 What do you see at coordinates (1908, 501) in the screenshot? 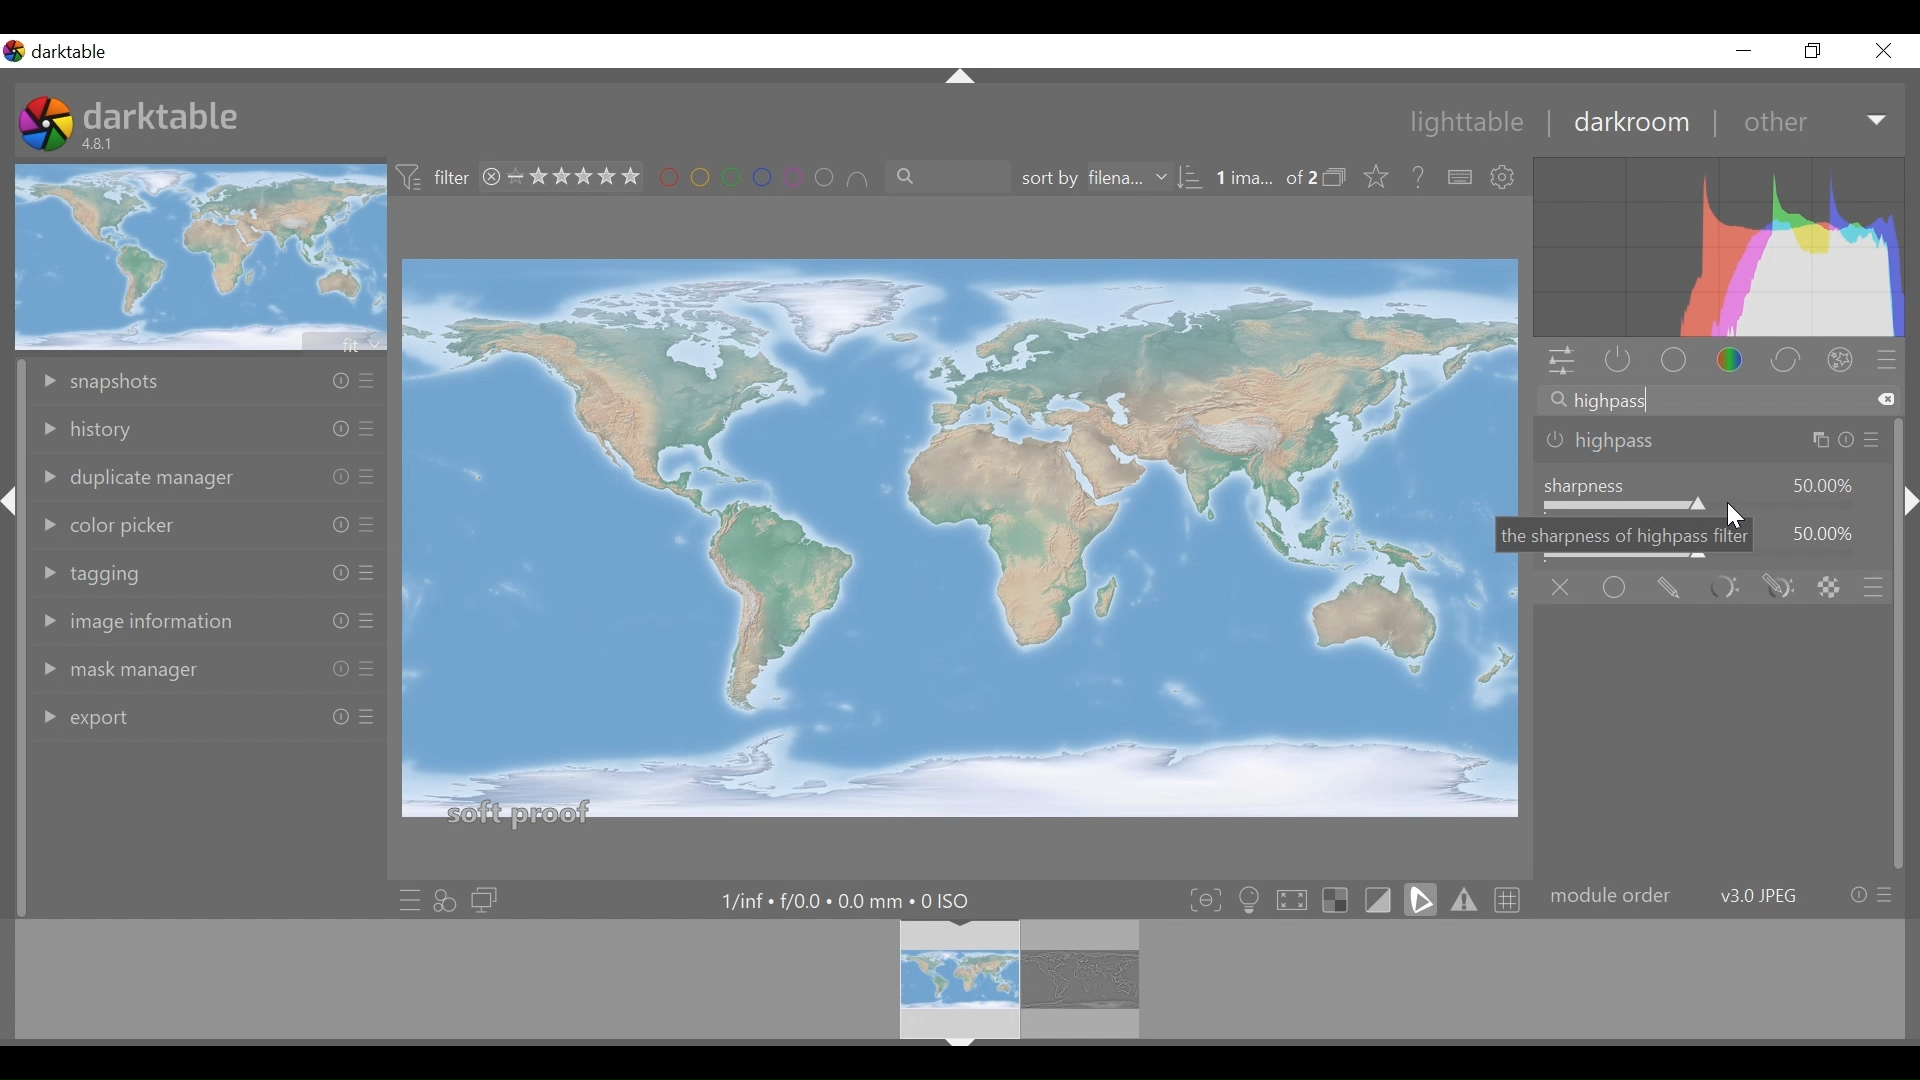
I see `expand/collapse` at bounding box center [1908, 501].